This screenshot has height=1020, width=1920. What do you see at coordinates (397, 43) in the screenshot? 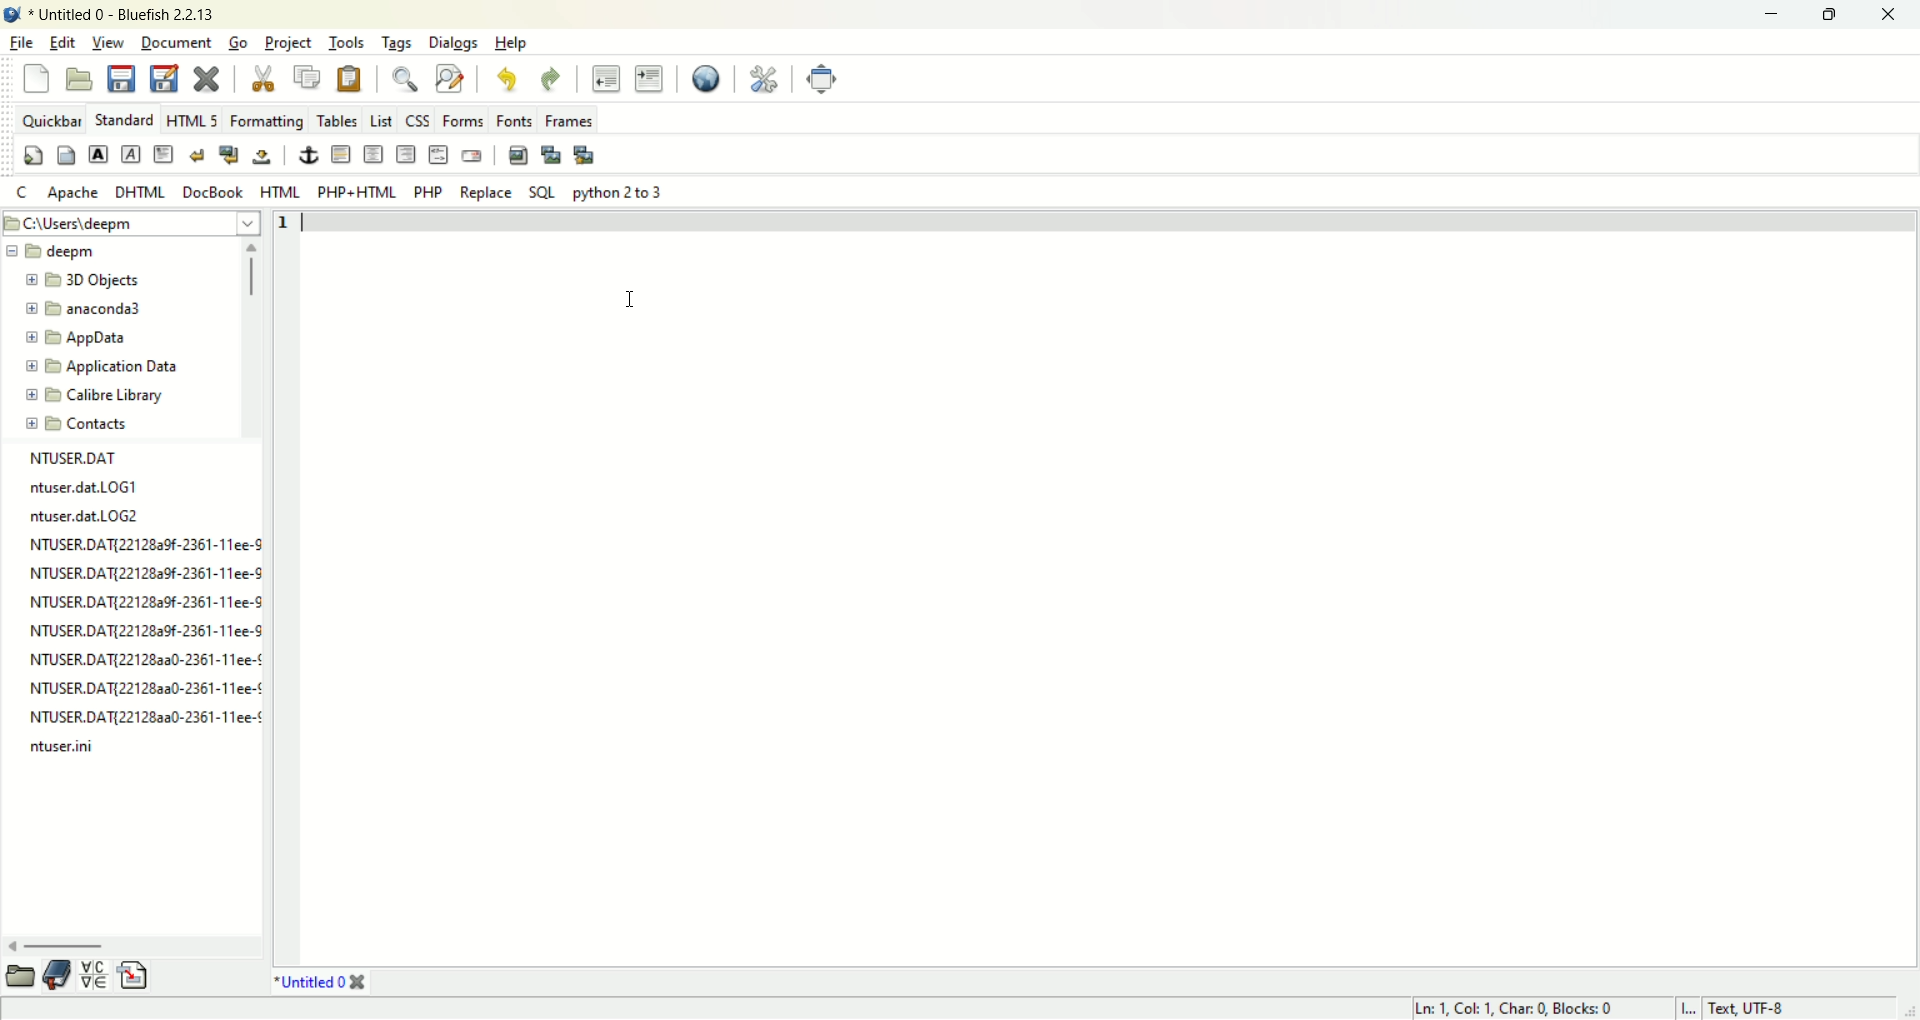
I see `tags` at bounding box center [397, 43].